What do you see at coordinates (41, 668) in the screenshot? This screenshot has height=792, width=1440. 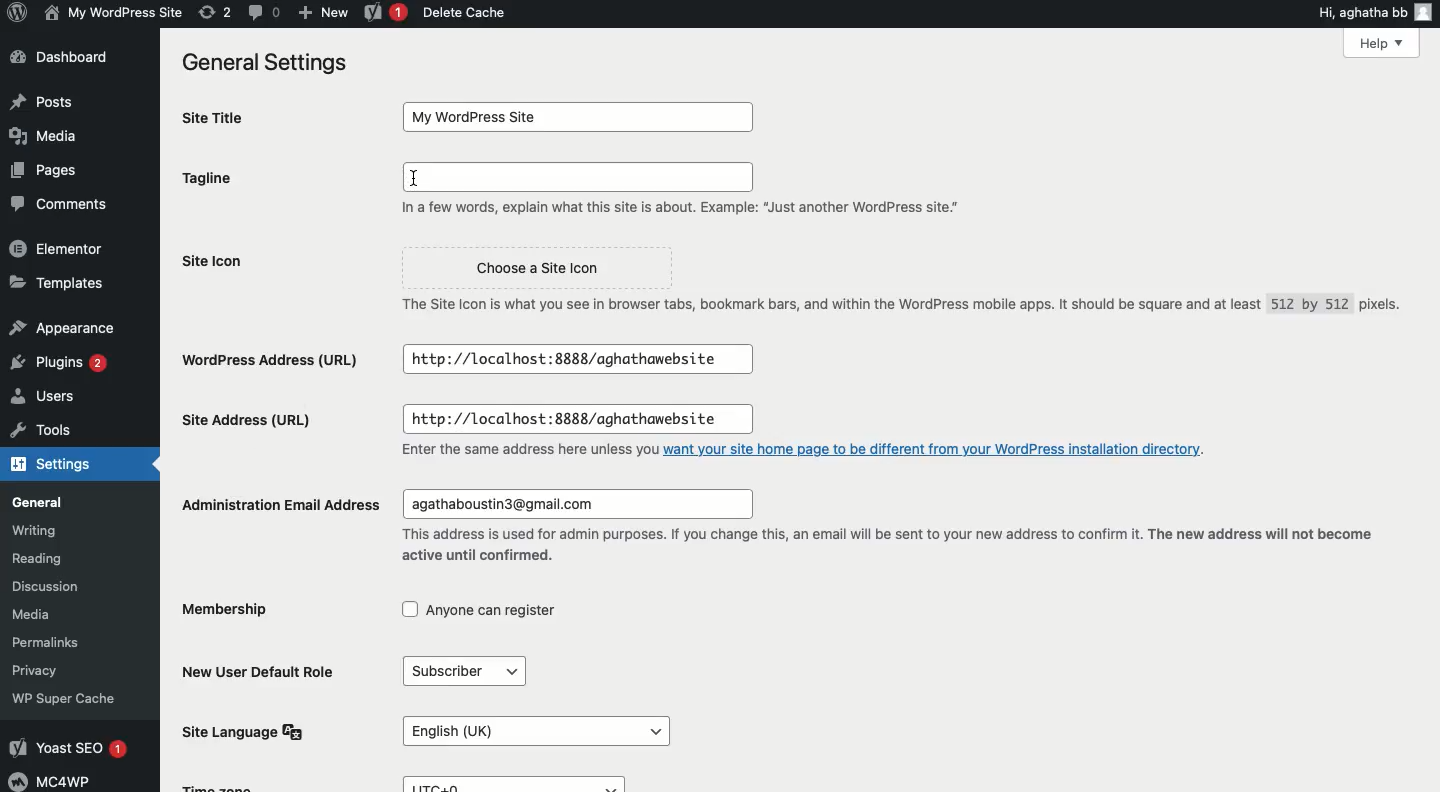 I see `Privacy` at bounding box center [41, 668].